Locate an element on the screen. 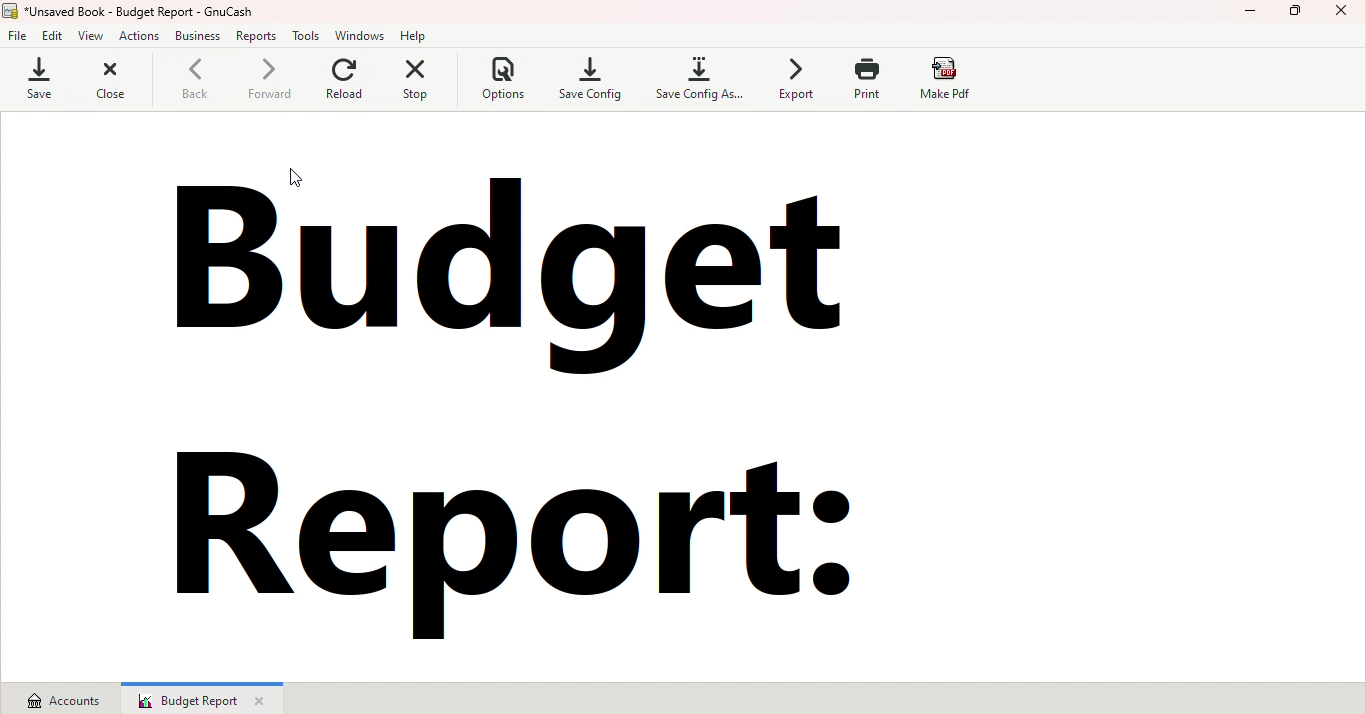  edit is located at coordinates (52, 34).